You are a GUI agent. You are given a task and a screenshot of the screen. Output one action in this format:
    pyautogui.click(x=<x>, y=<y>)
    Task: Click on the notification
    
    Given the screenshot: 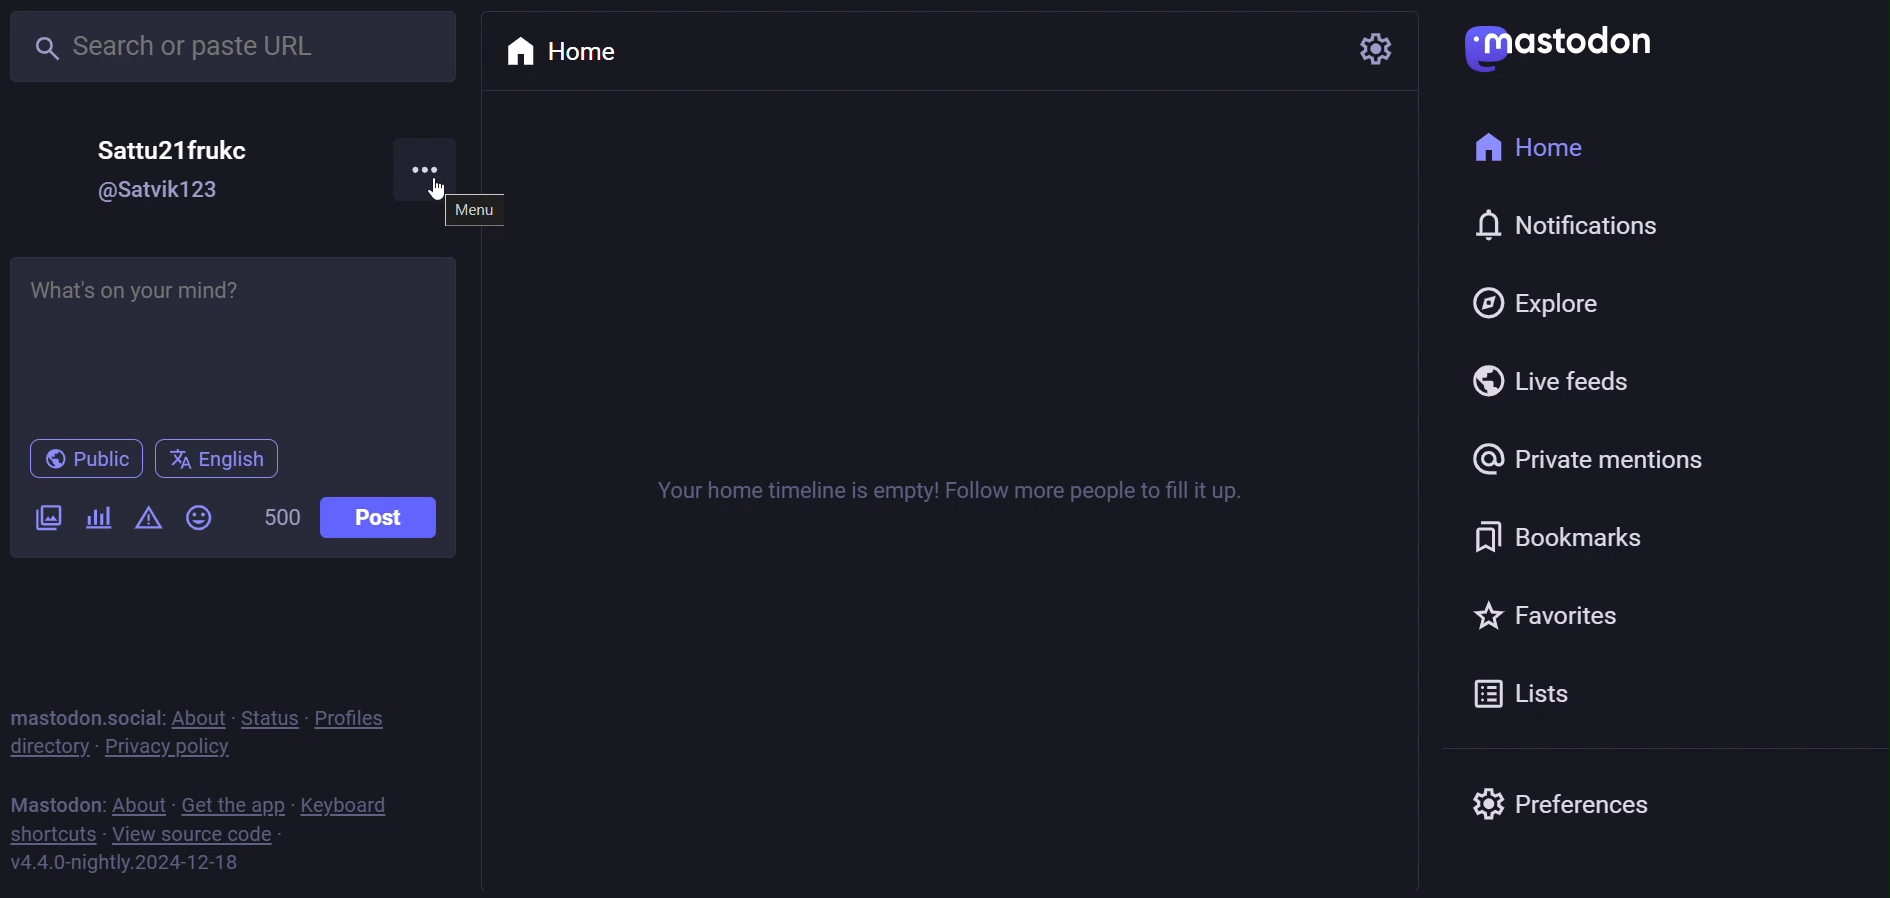 What is the action you would take?
    pyautogui.click(x=1549, y=229)
    